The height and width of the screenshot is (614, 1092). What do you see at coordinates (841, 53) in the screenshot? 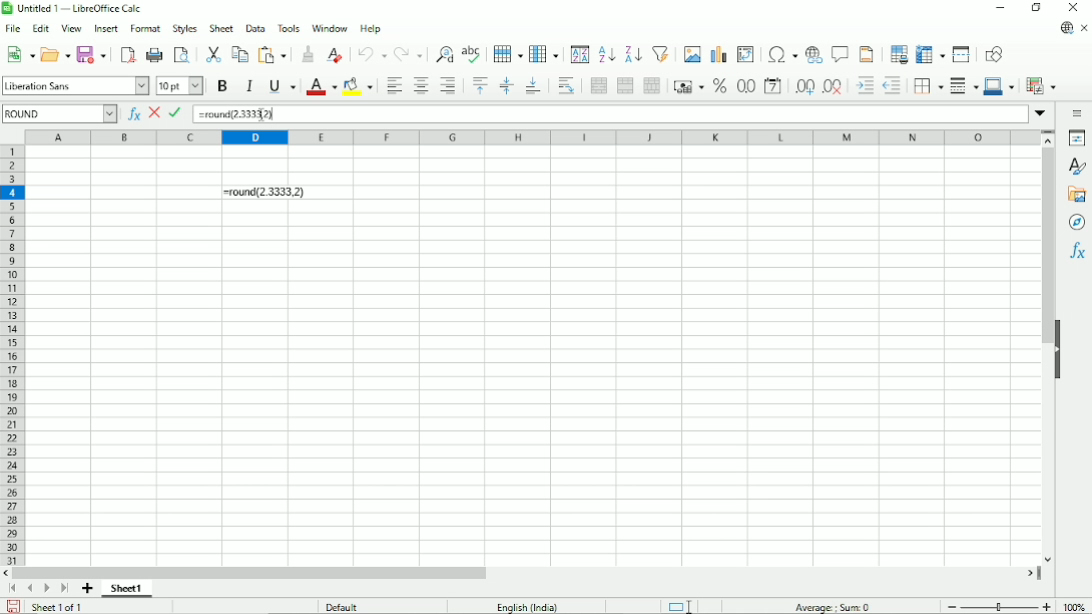
I see `Insert comment` at bounding box center [841, 53].